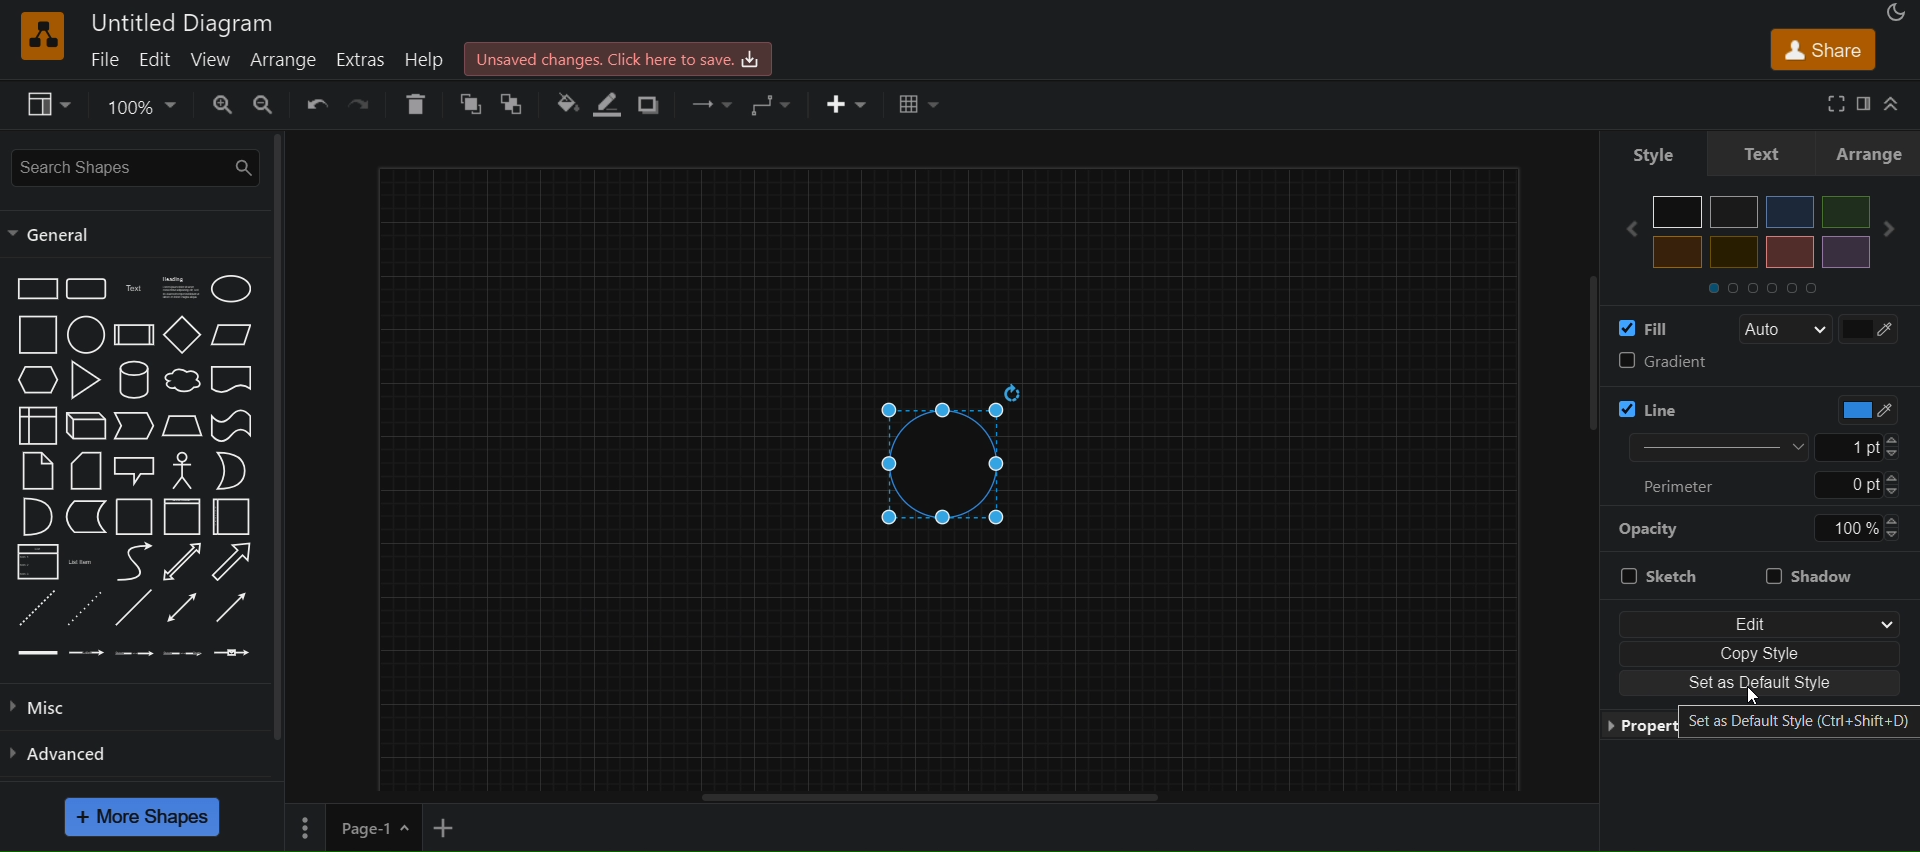 Image resolution: width=1920 pixels, height=852 pixels. What do you see at coordinates (429, 60) in the screenshot?
I see `help` at bounding box center [429, 60].